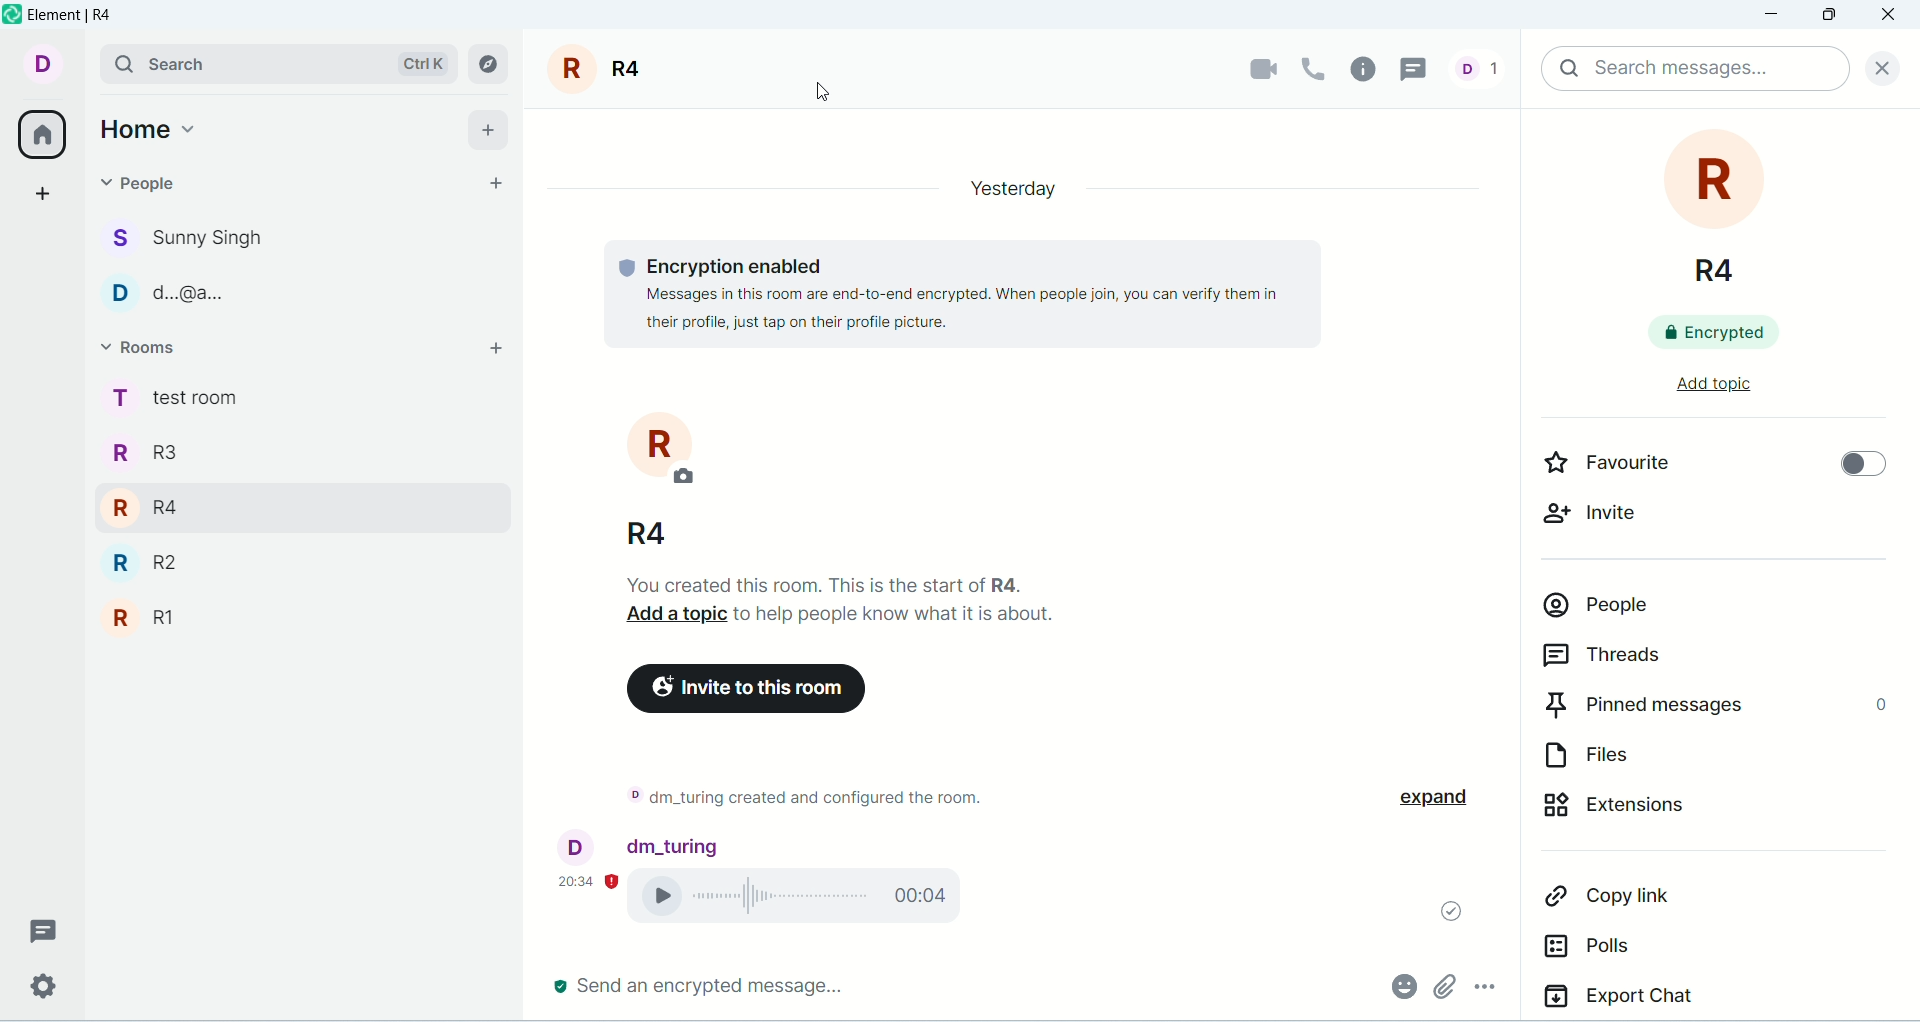 The width and height of the screenshot is (1920, 1022). I want to click on add topic, so click(1695, 394).